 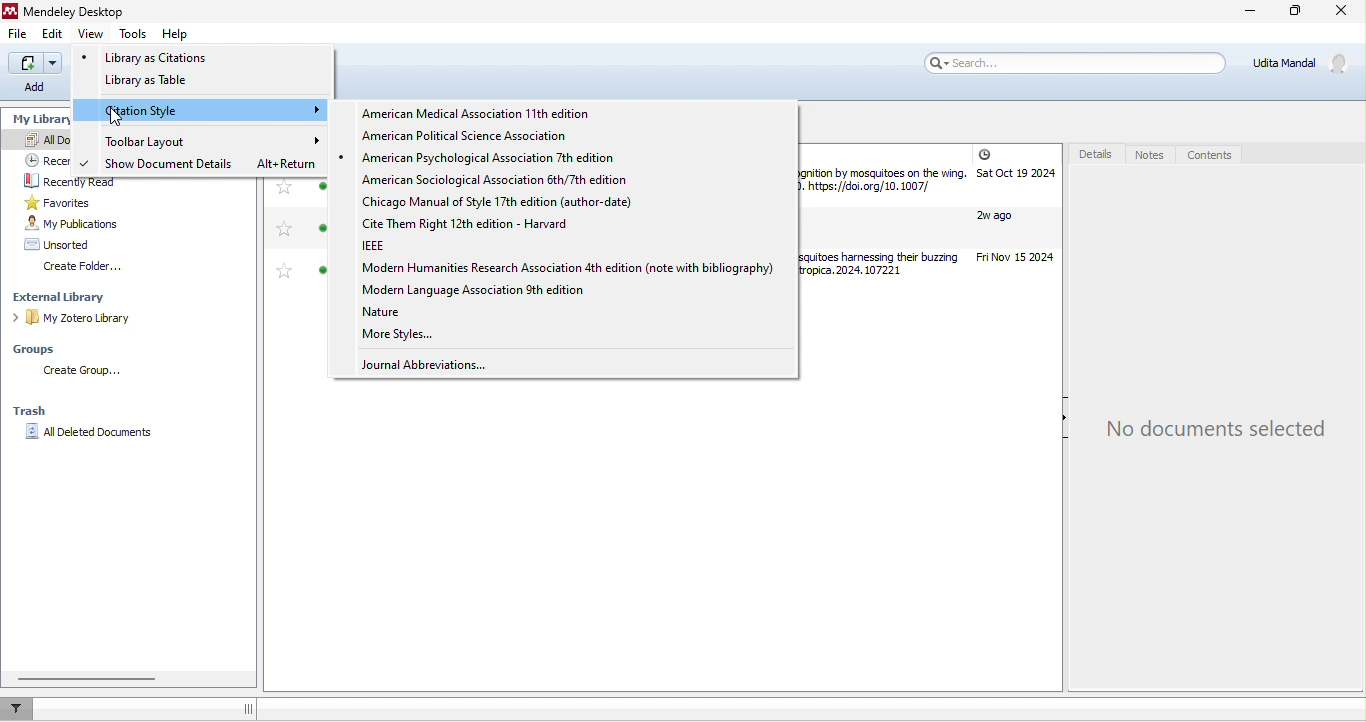 I want to click on More Styles., so click(x=398, y=335).